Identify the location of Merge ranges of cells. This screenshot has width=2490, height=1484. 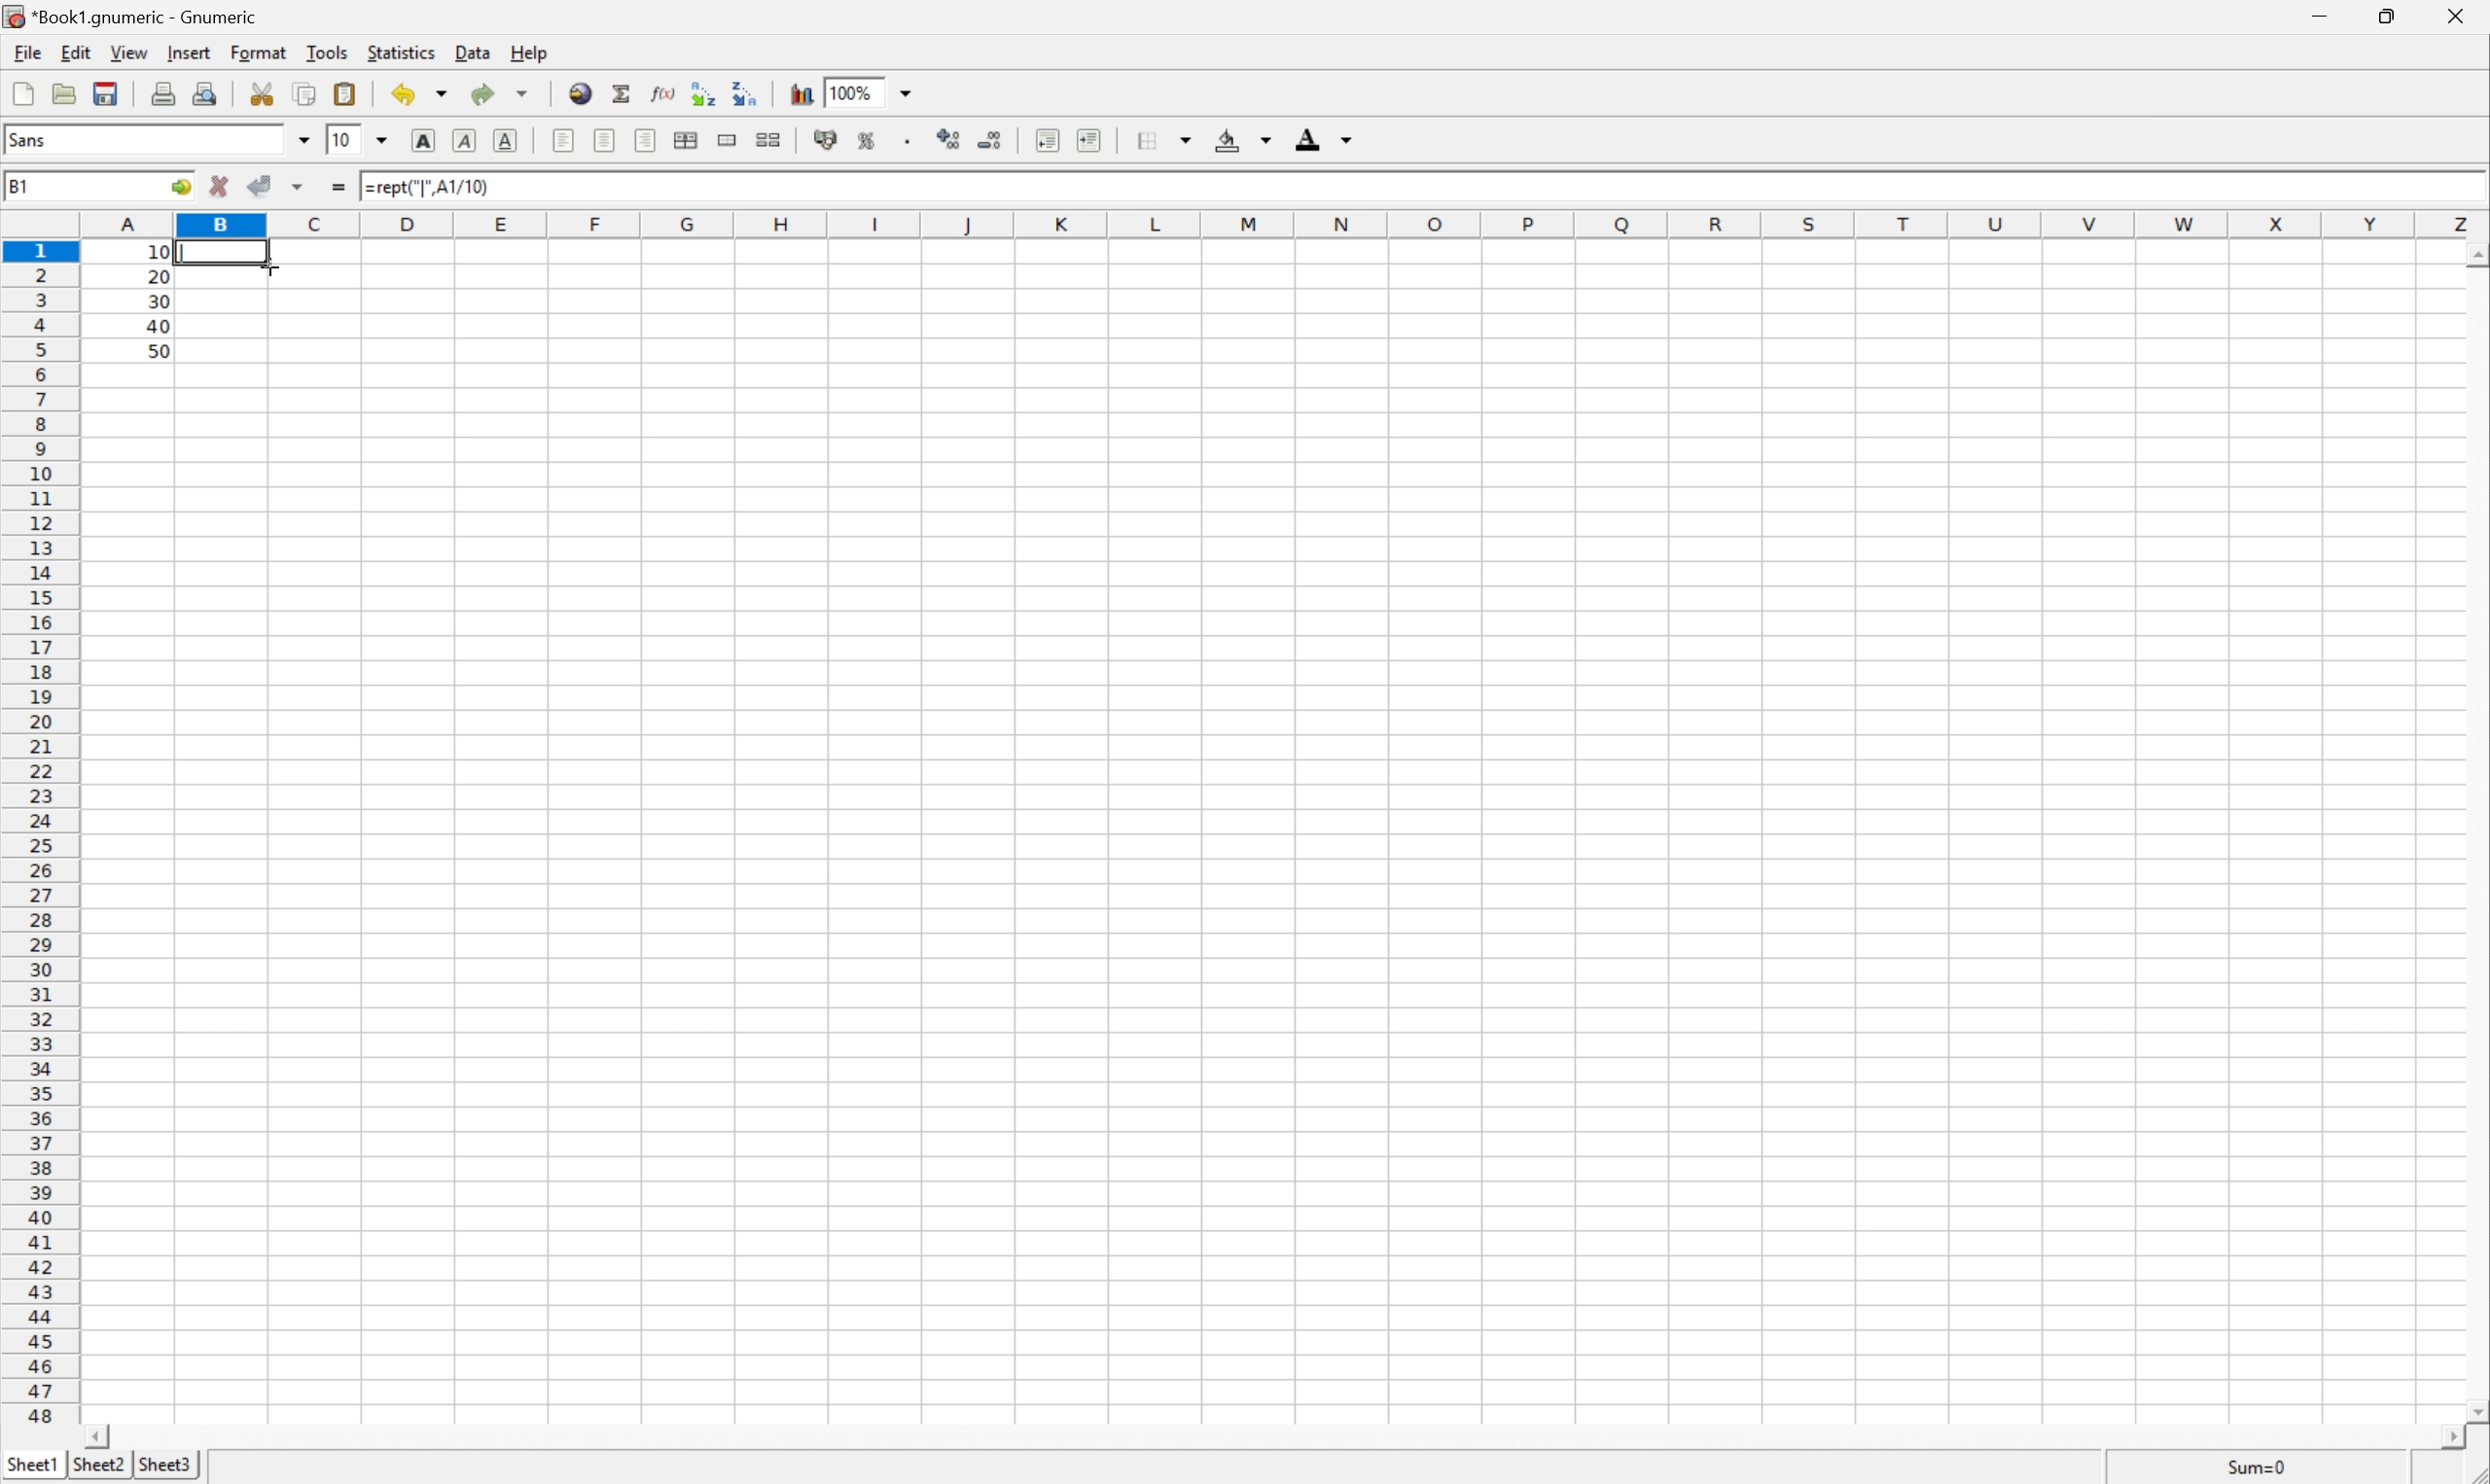
(725, 140).